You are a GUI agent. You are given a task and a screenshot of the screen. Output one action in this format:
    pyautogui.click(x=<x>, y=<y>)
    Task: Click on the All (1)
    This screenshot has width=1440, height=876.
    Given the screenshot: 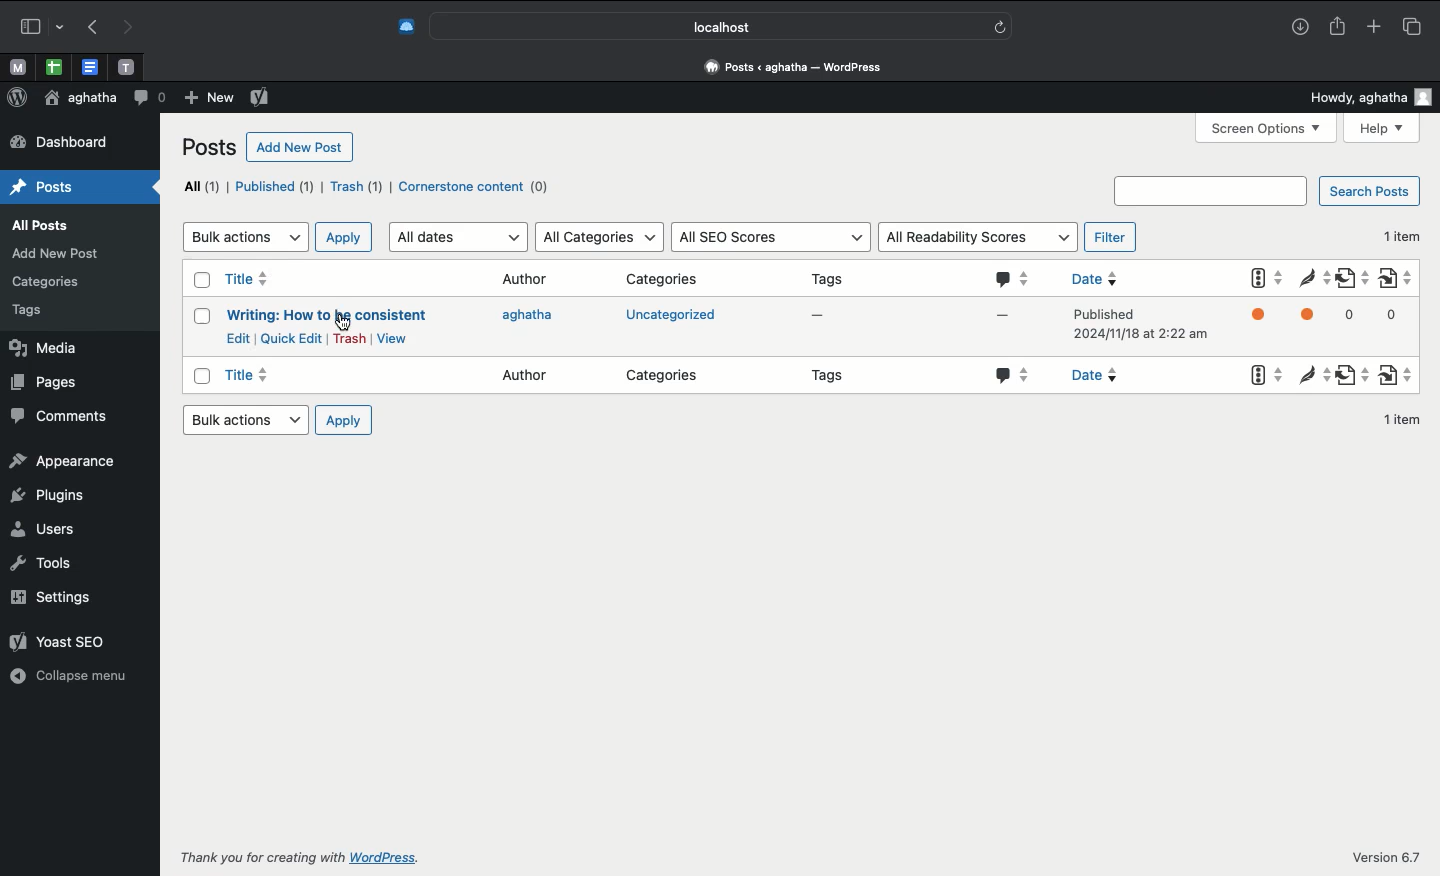 What is the action you would take?
    pyautogui.click(x=201, y=188)
    